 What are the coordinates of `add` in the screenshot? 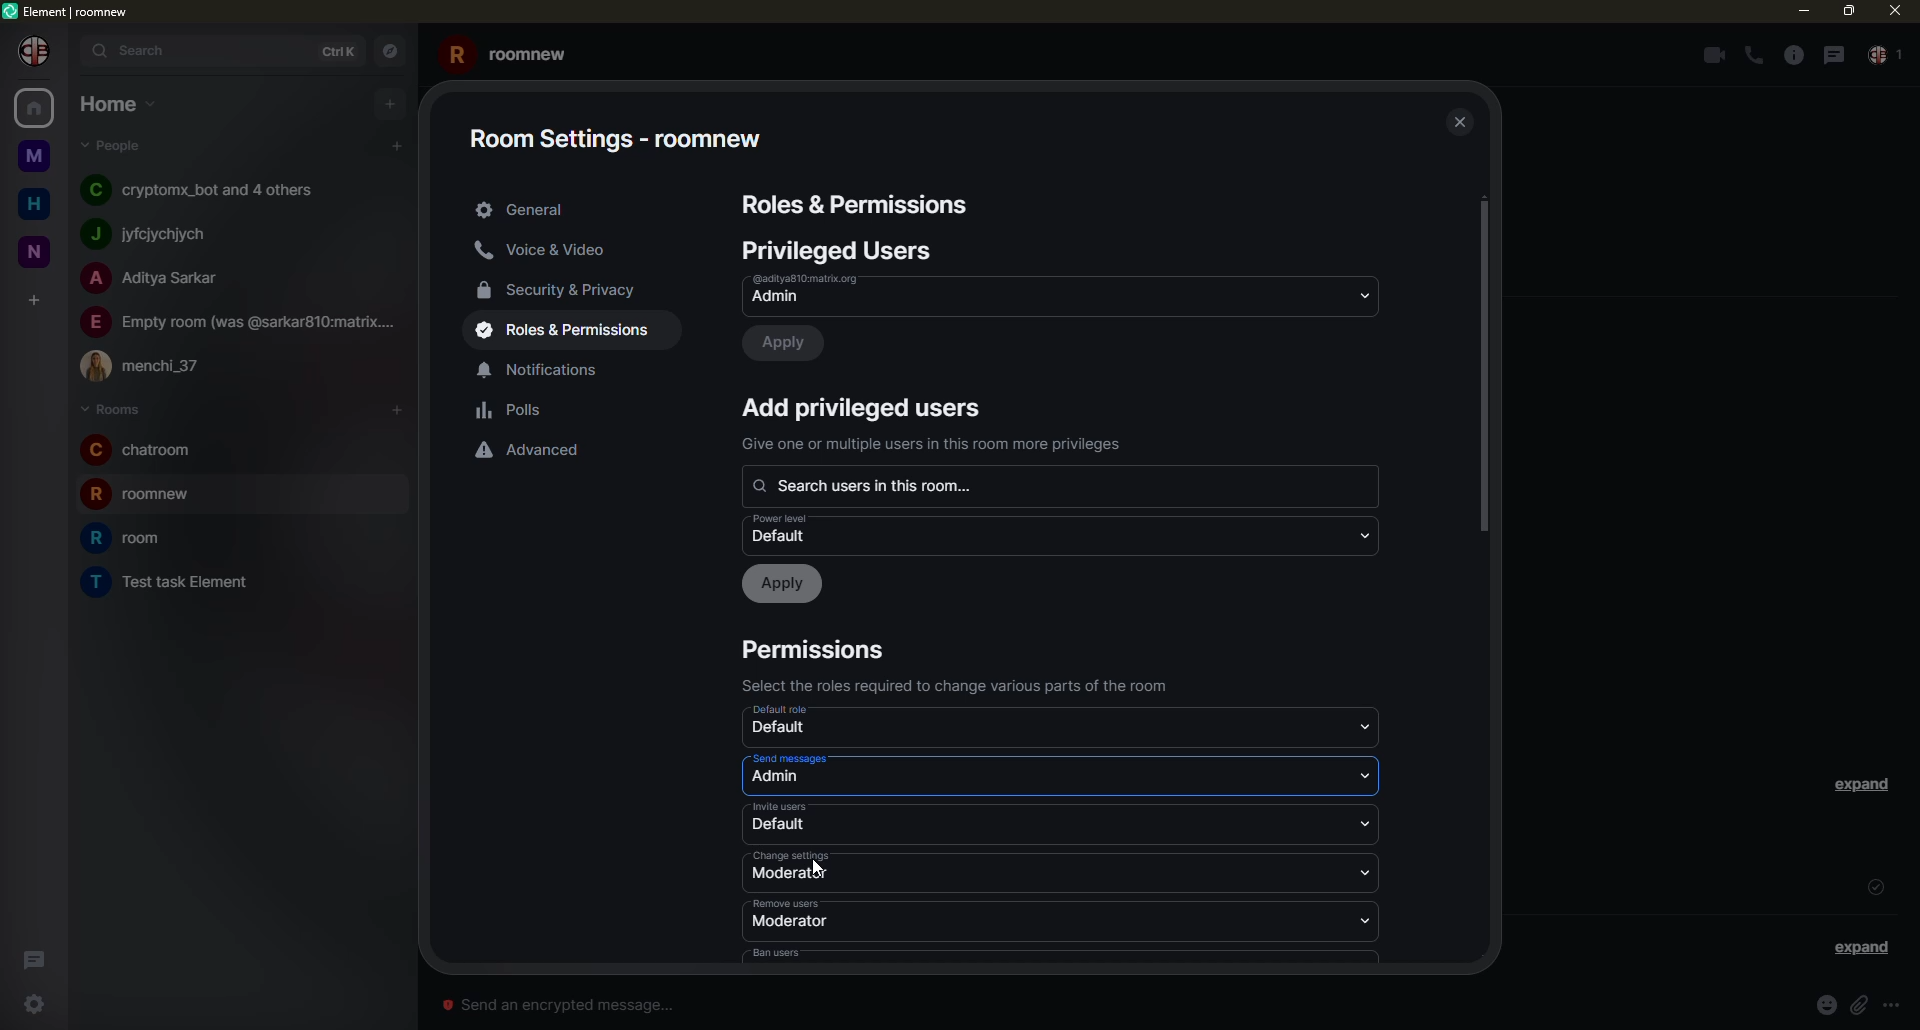 It's located at (398, 145).